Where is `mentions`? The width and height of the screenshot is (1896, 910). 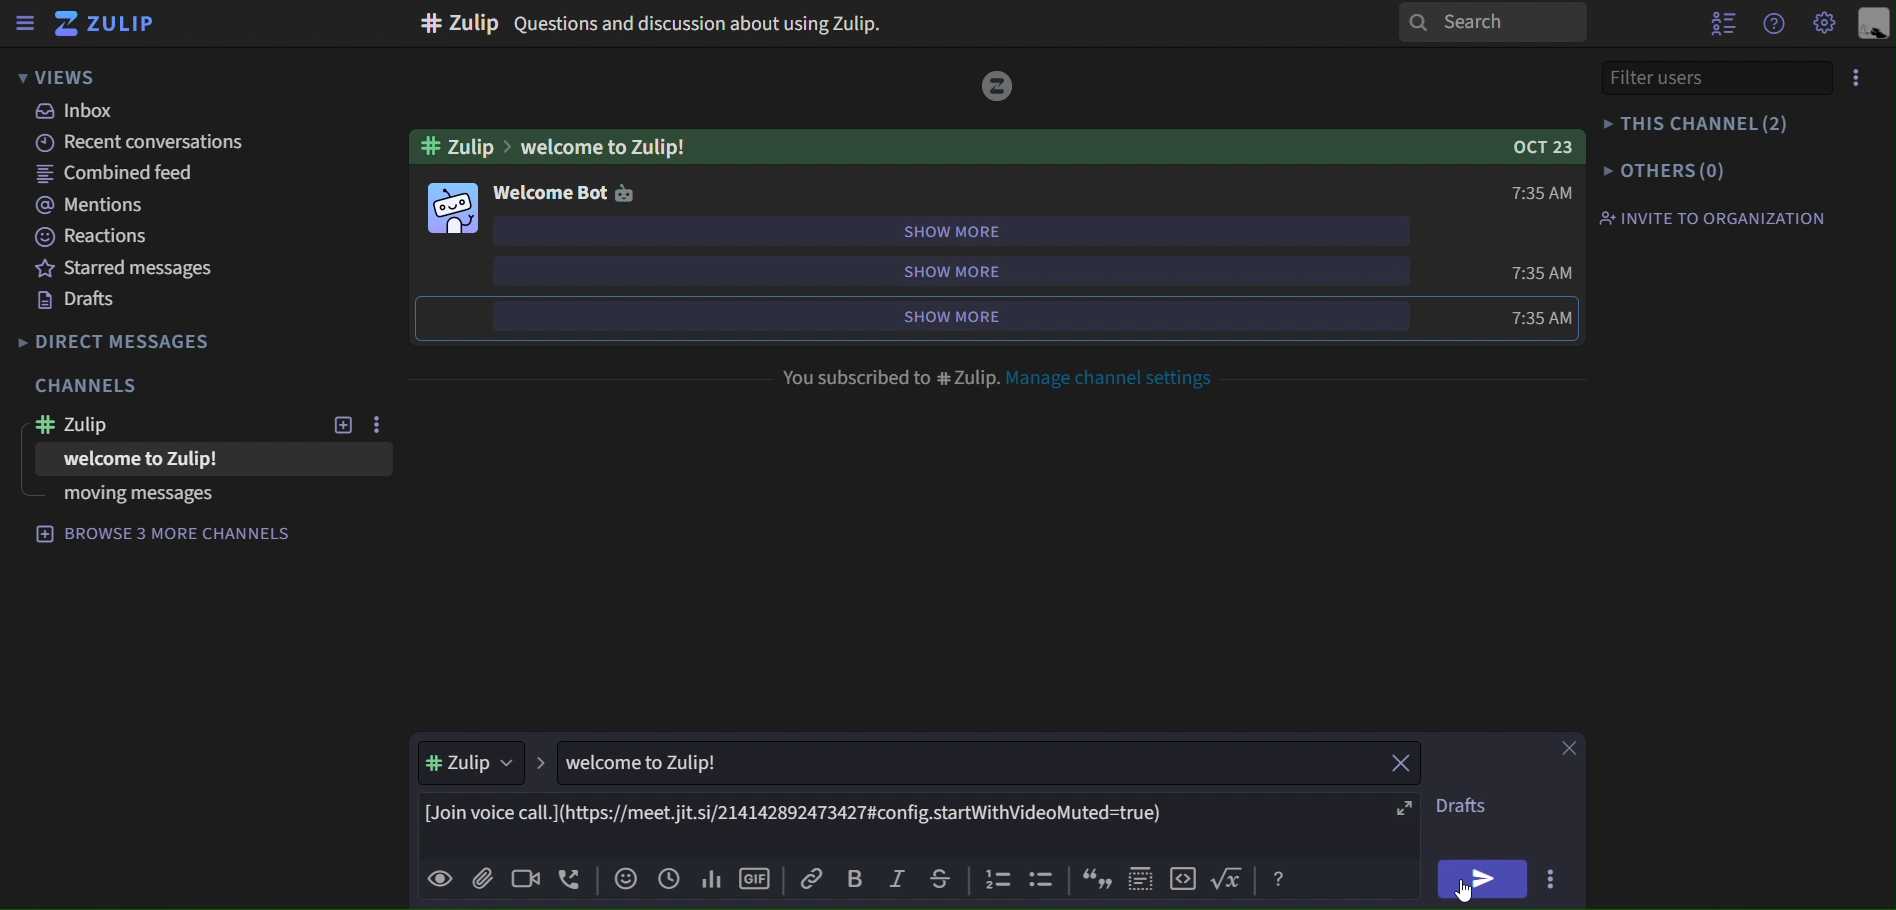 mentions is located at coordinates (104, 207).